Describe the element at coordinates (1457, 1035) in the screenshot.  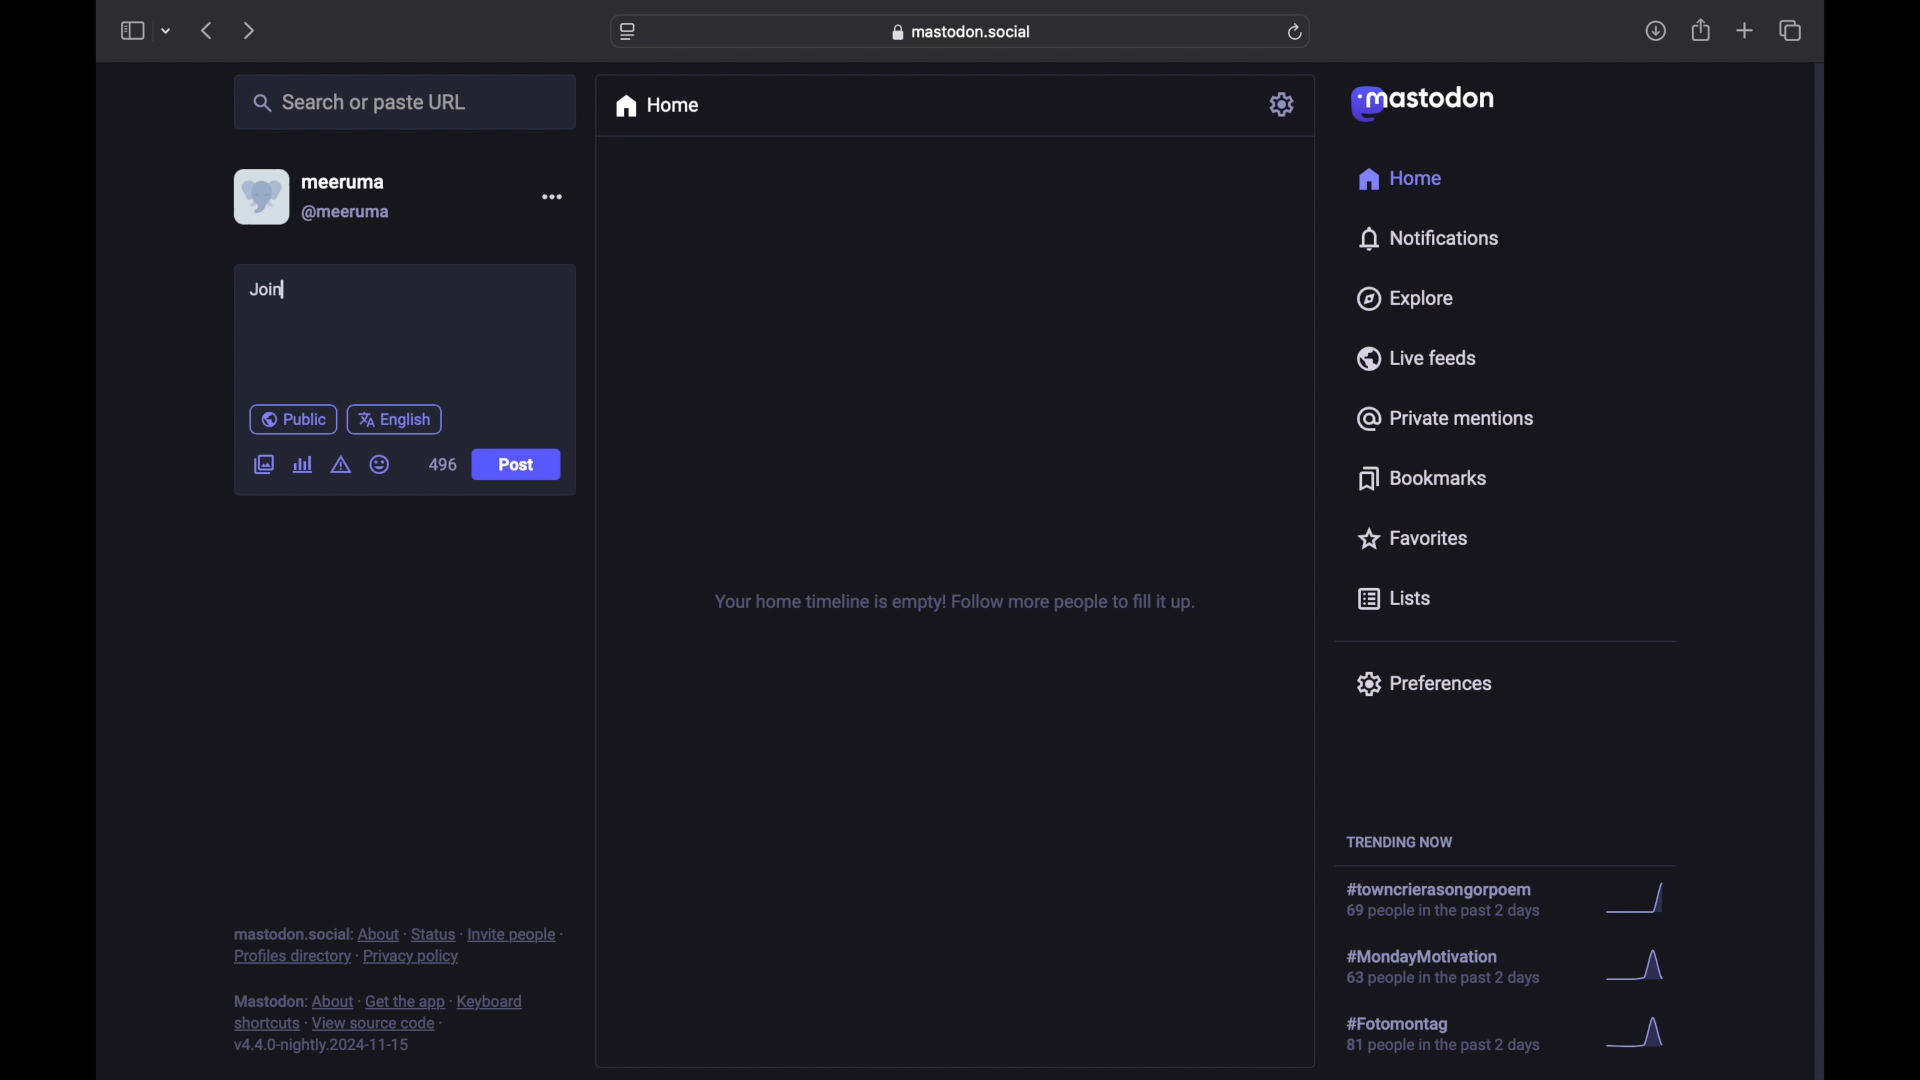
I see `hashtag trend` at that location.